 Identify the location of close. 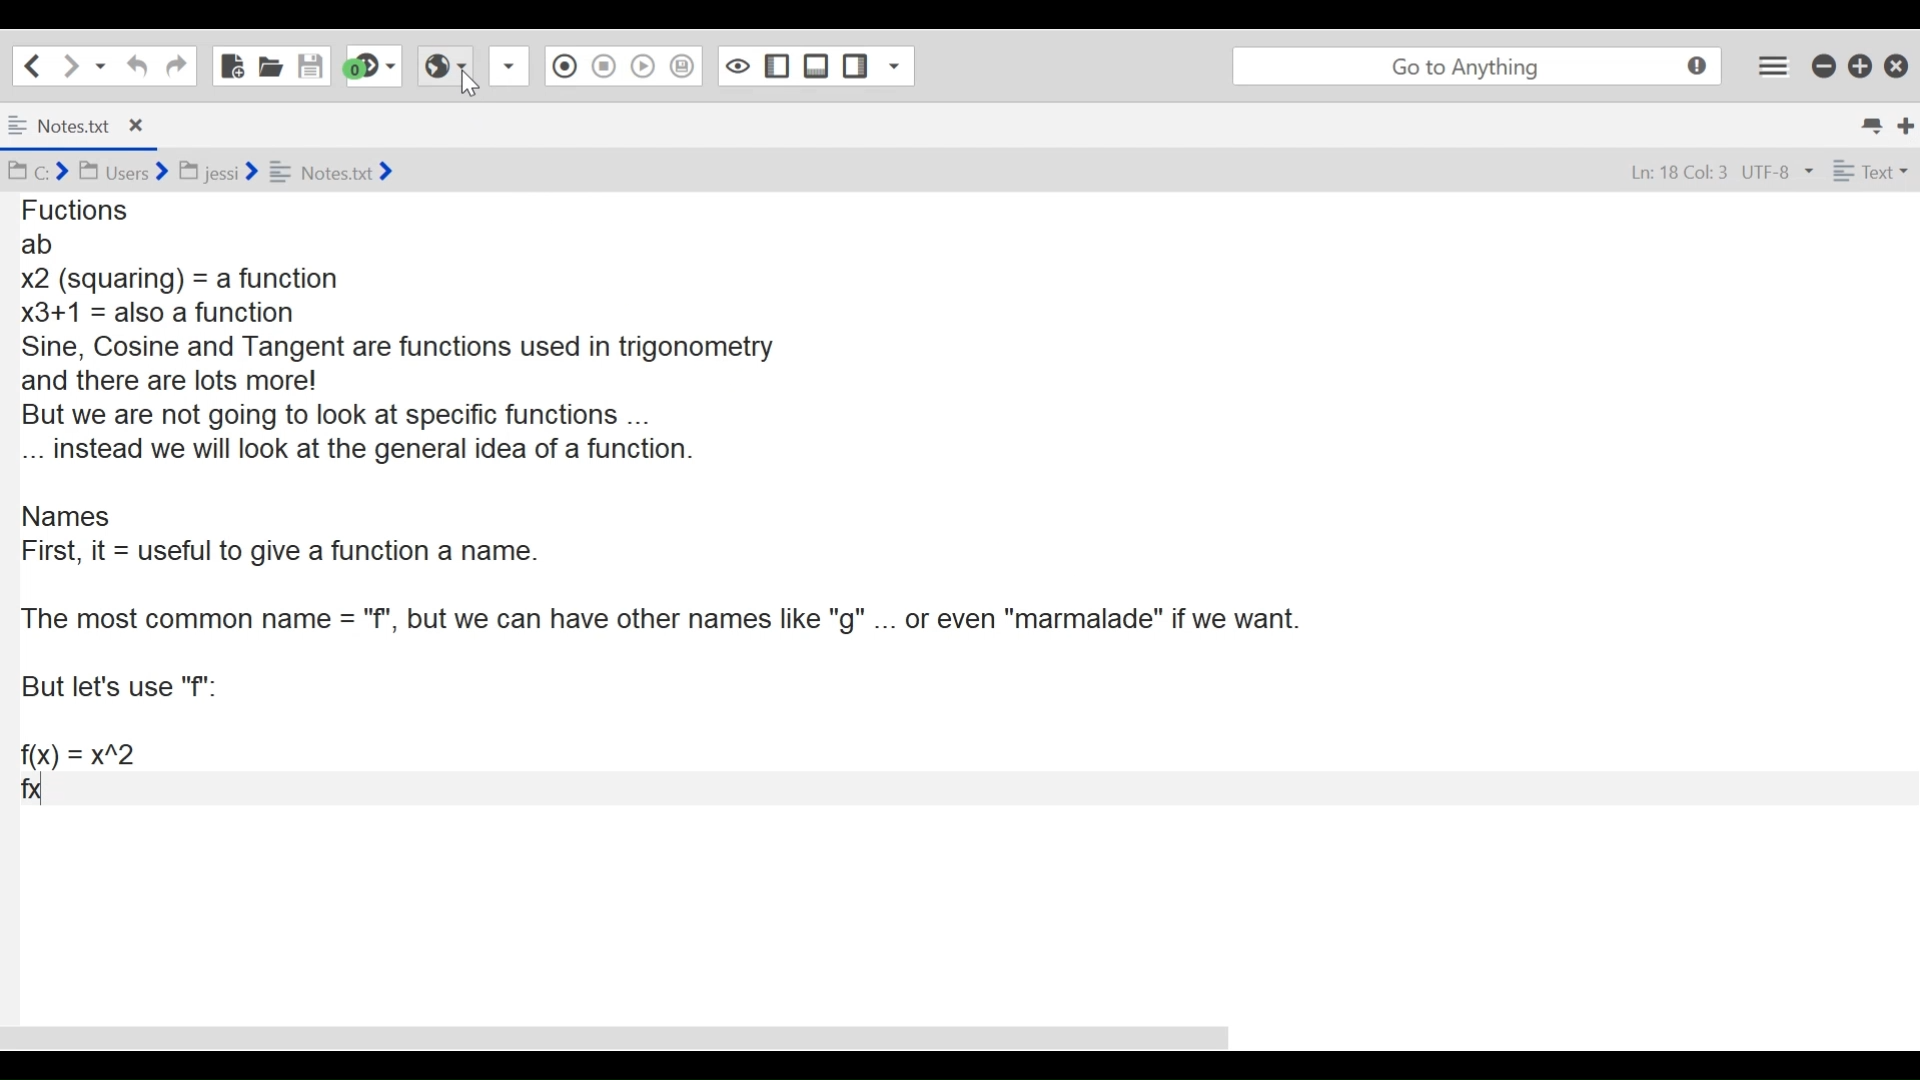
(142, 125).